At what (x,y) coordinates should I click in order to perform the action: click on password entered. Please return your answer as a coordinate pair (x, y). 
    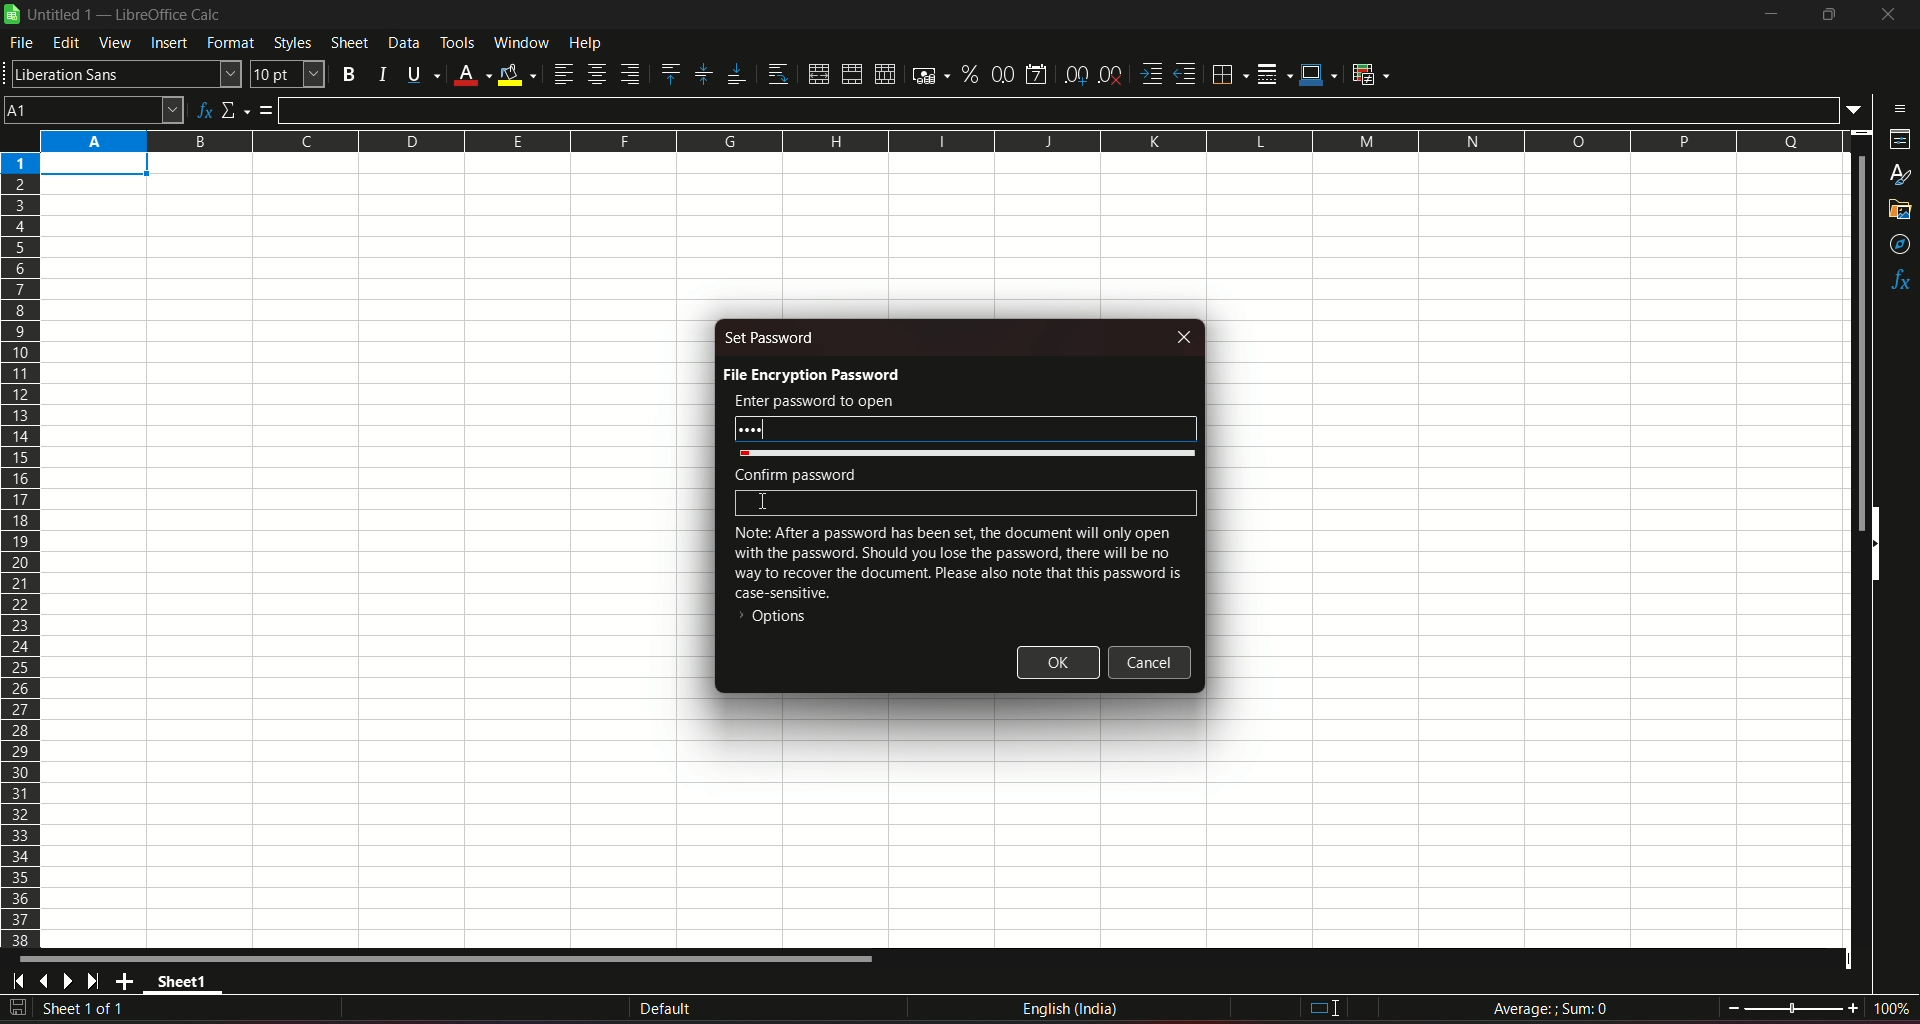
    Looking at the image, I should click on (966, 428).